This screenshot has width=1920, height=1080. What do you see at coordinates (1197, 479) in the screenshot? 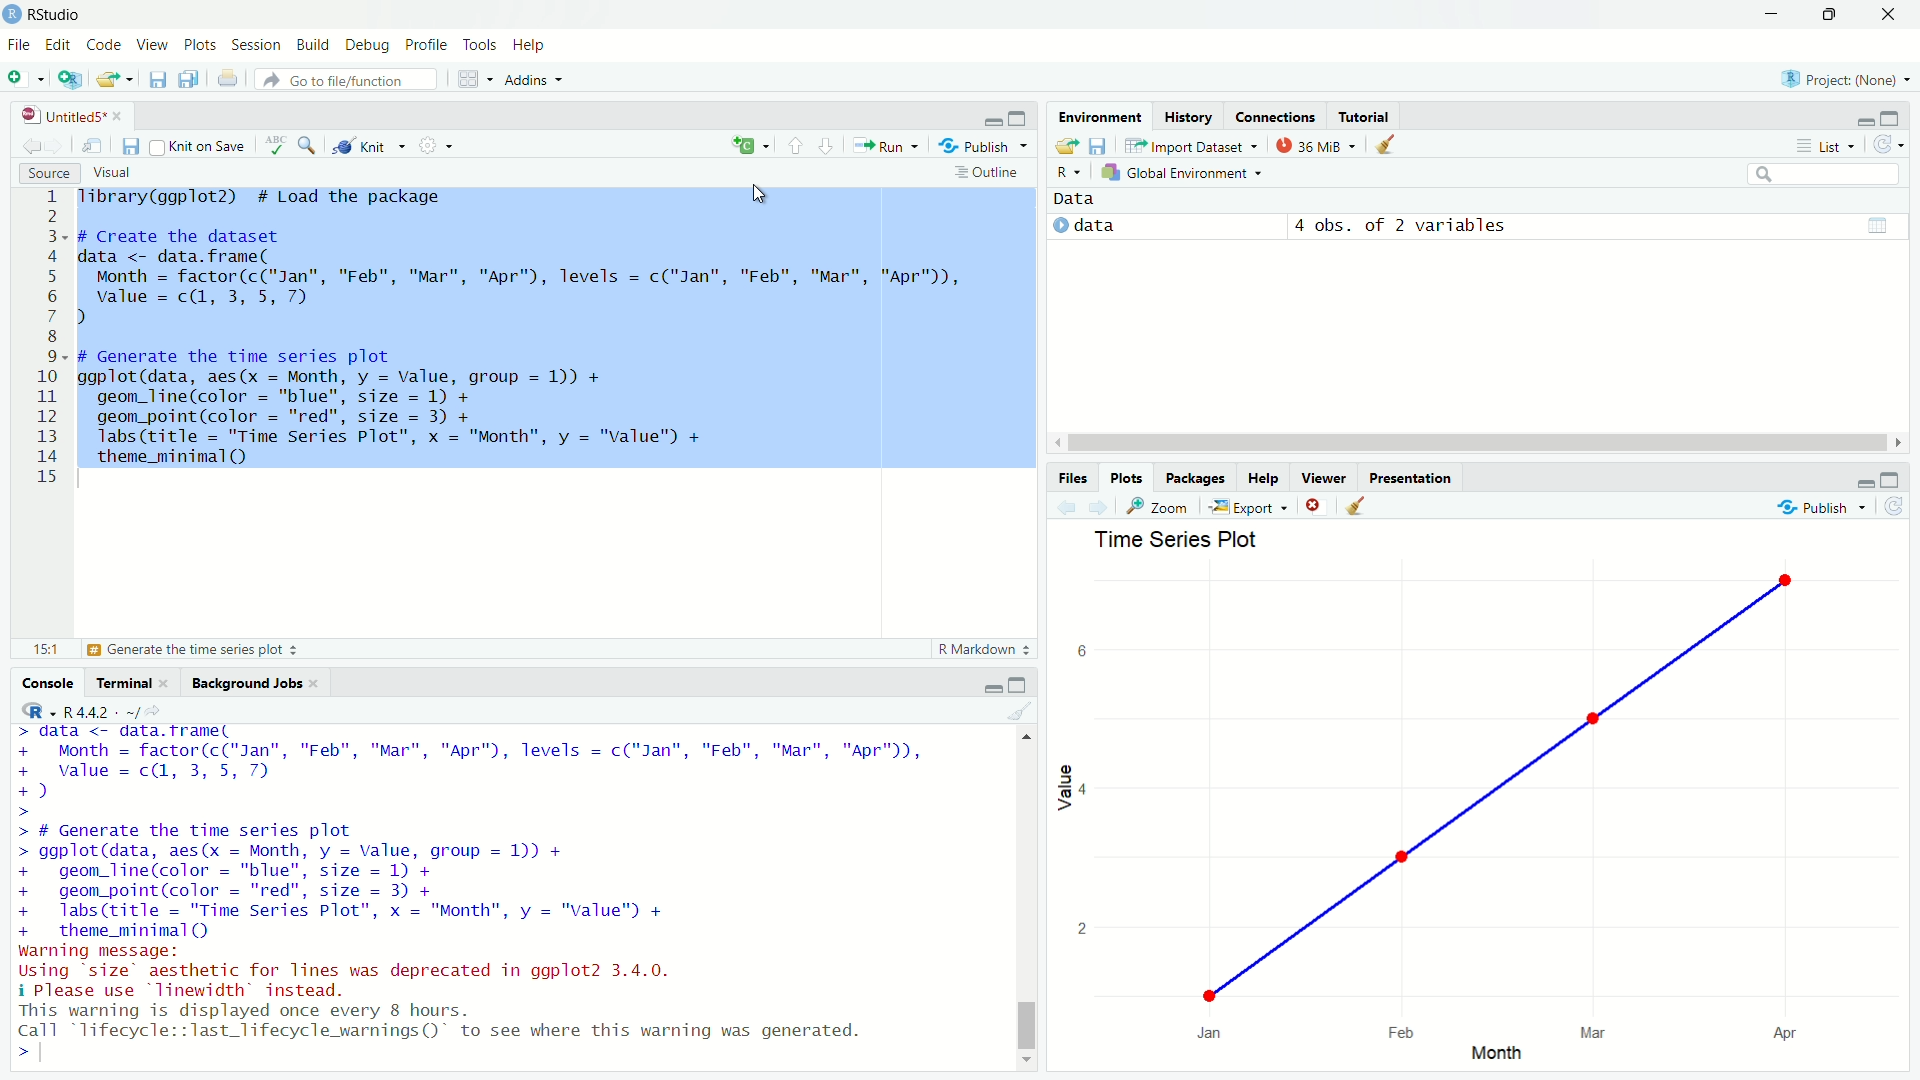
I see `packages` at bounding box center [1197, 479].